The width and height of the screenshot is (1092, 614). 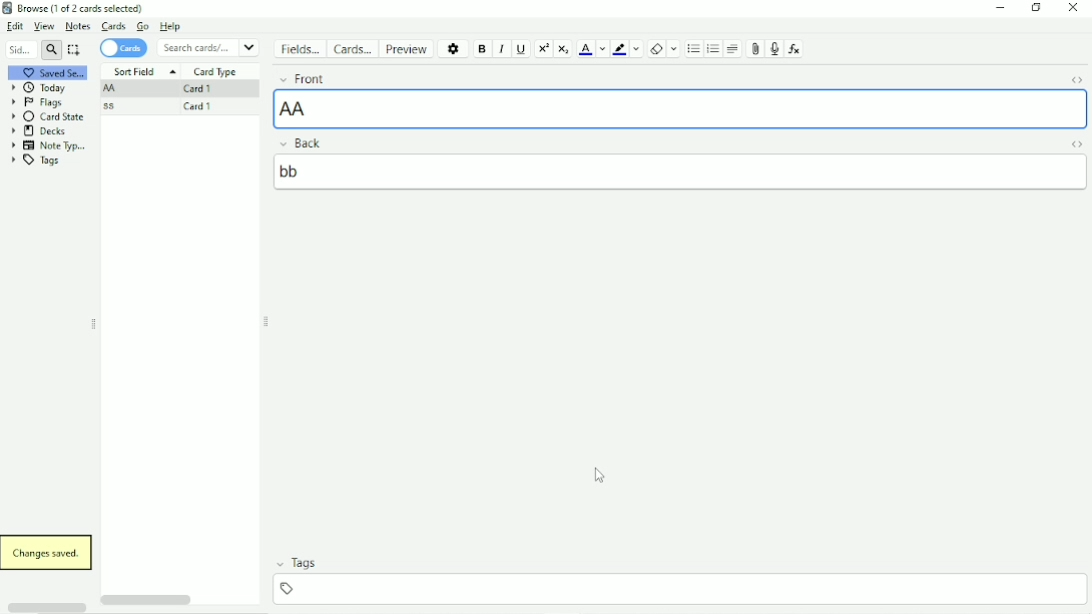 I want to click on Subscript, so click(x=564, y=48).